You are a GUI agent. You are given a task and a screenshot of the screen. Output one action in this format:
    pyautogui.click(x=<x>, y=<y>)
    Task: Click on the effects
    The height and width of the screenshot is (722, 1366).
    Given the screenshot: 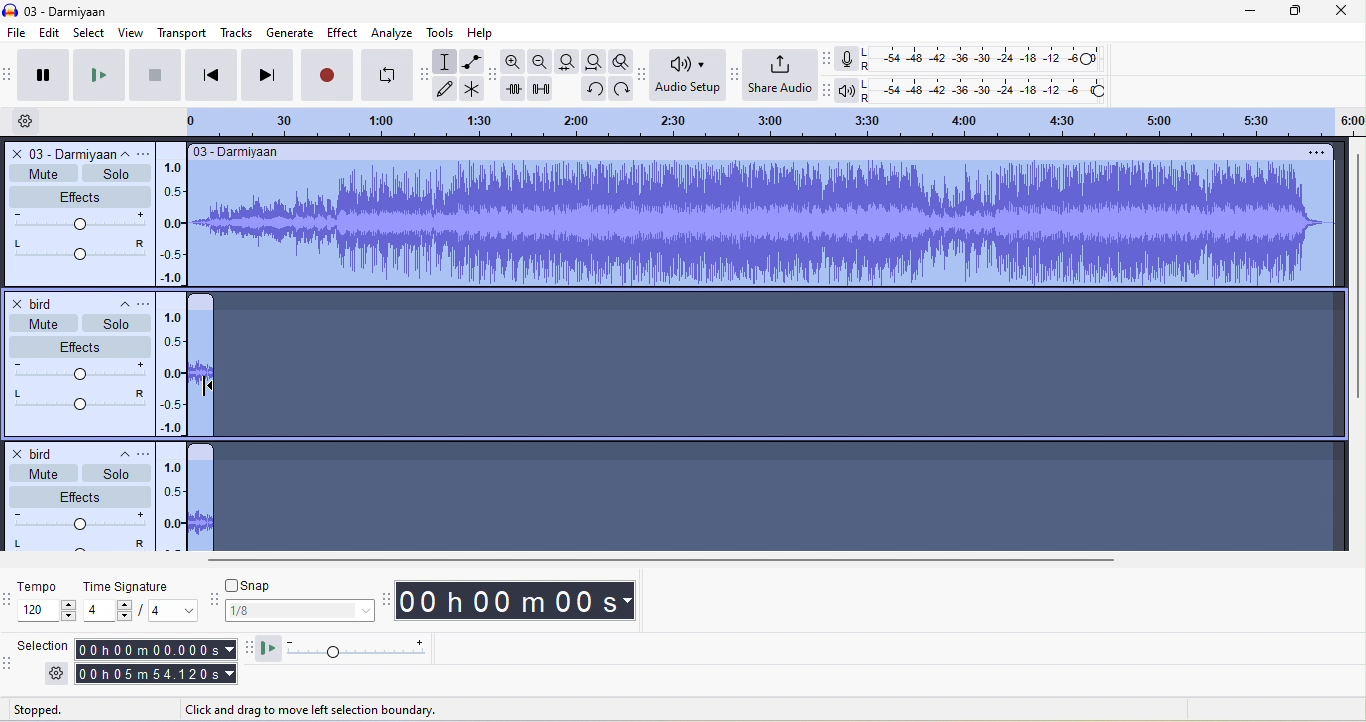 What is the action you would take?
    pyautogui.click(x=81, y=494)
    